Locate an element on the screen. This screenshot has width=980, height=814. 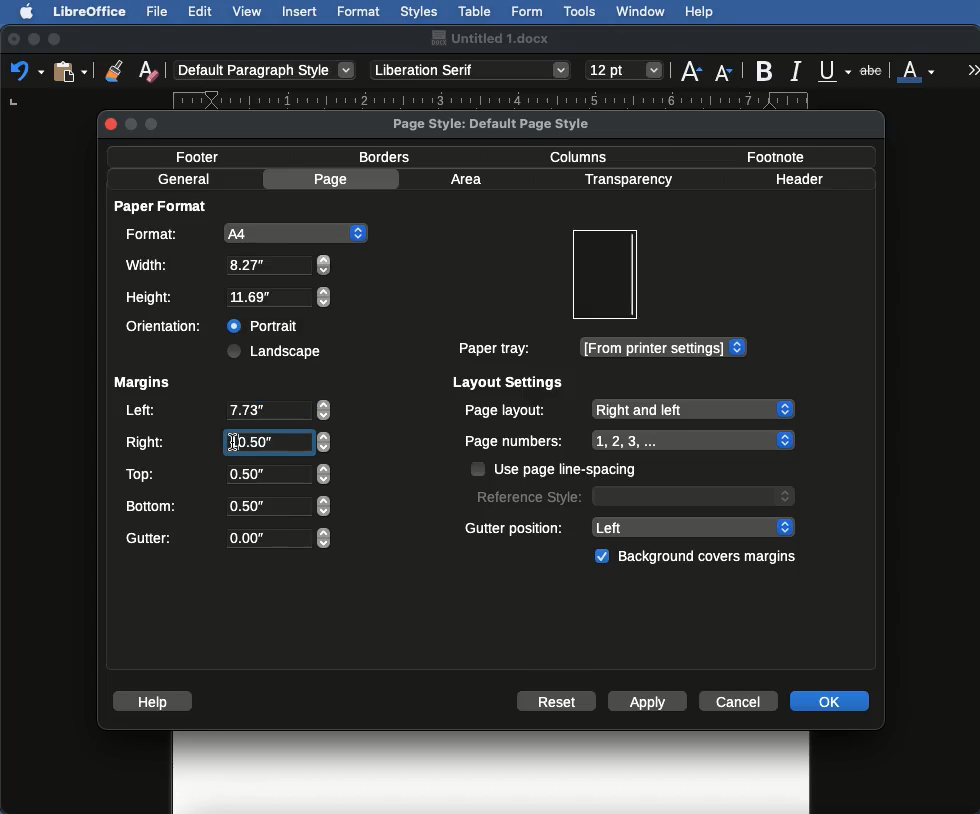
Width is located at coordinates (227, 265).